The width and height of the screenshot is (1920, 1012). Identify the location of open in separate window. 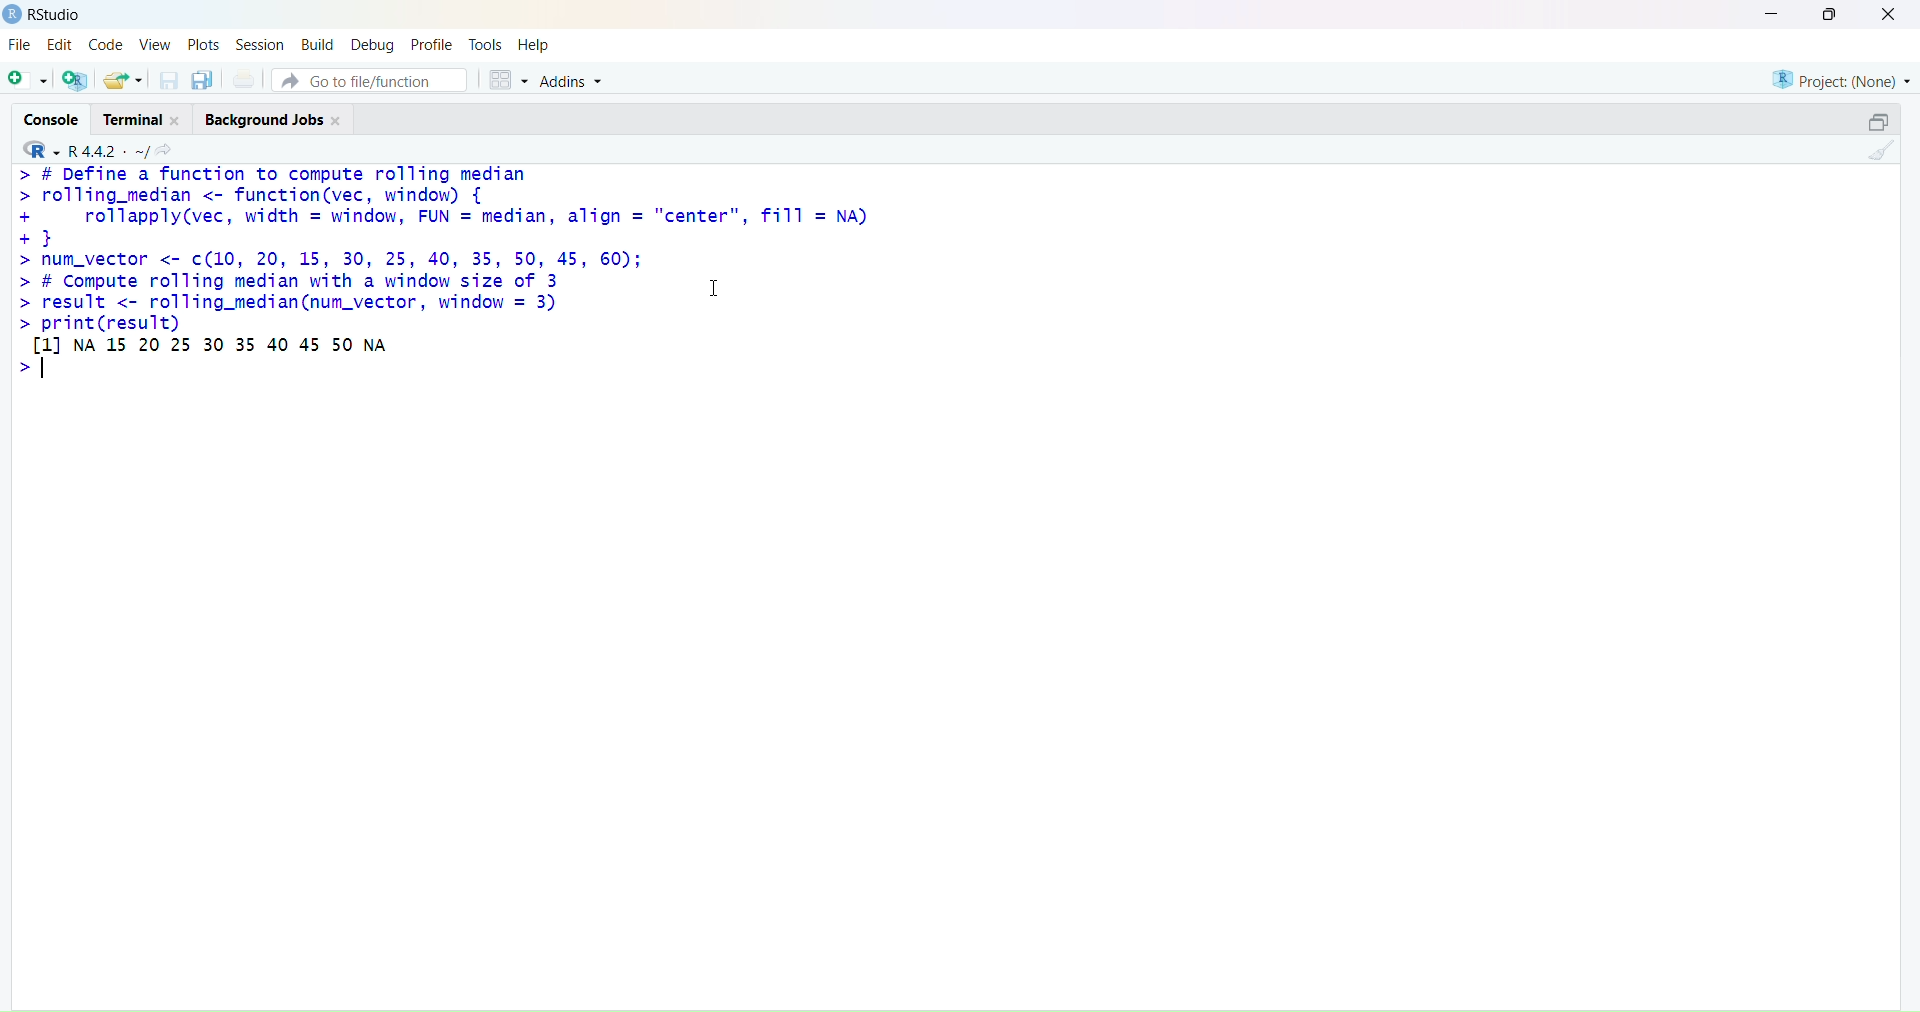
(1878, 122).